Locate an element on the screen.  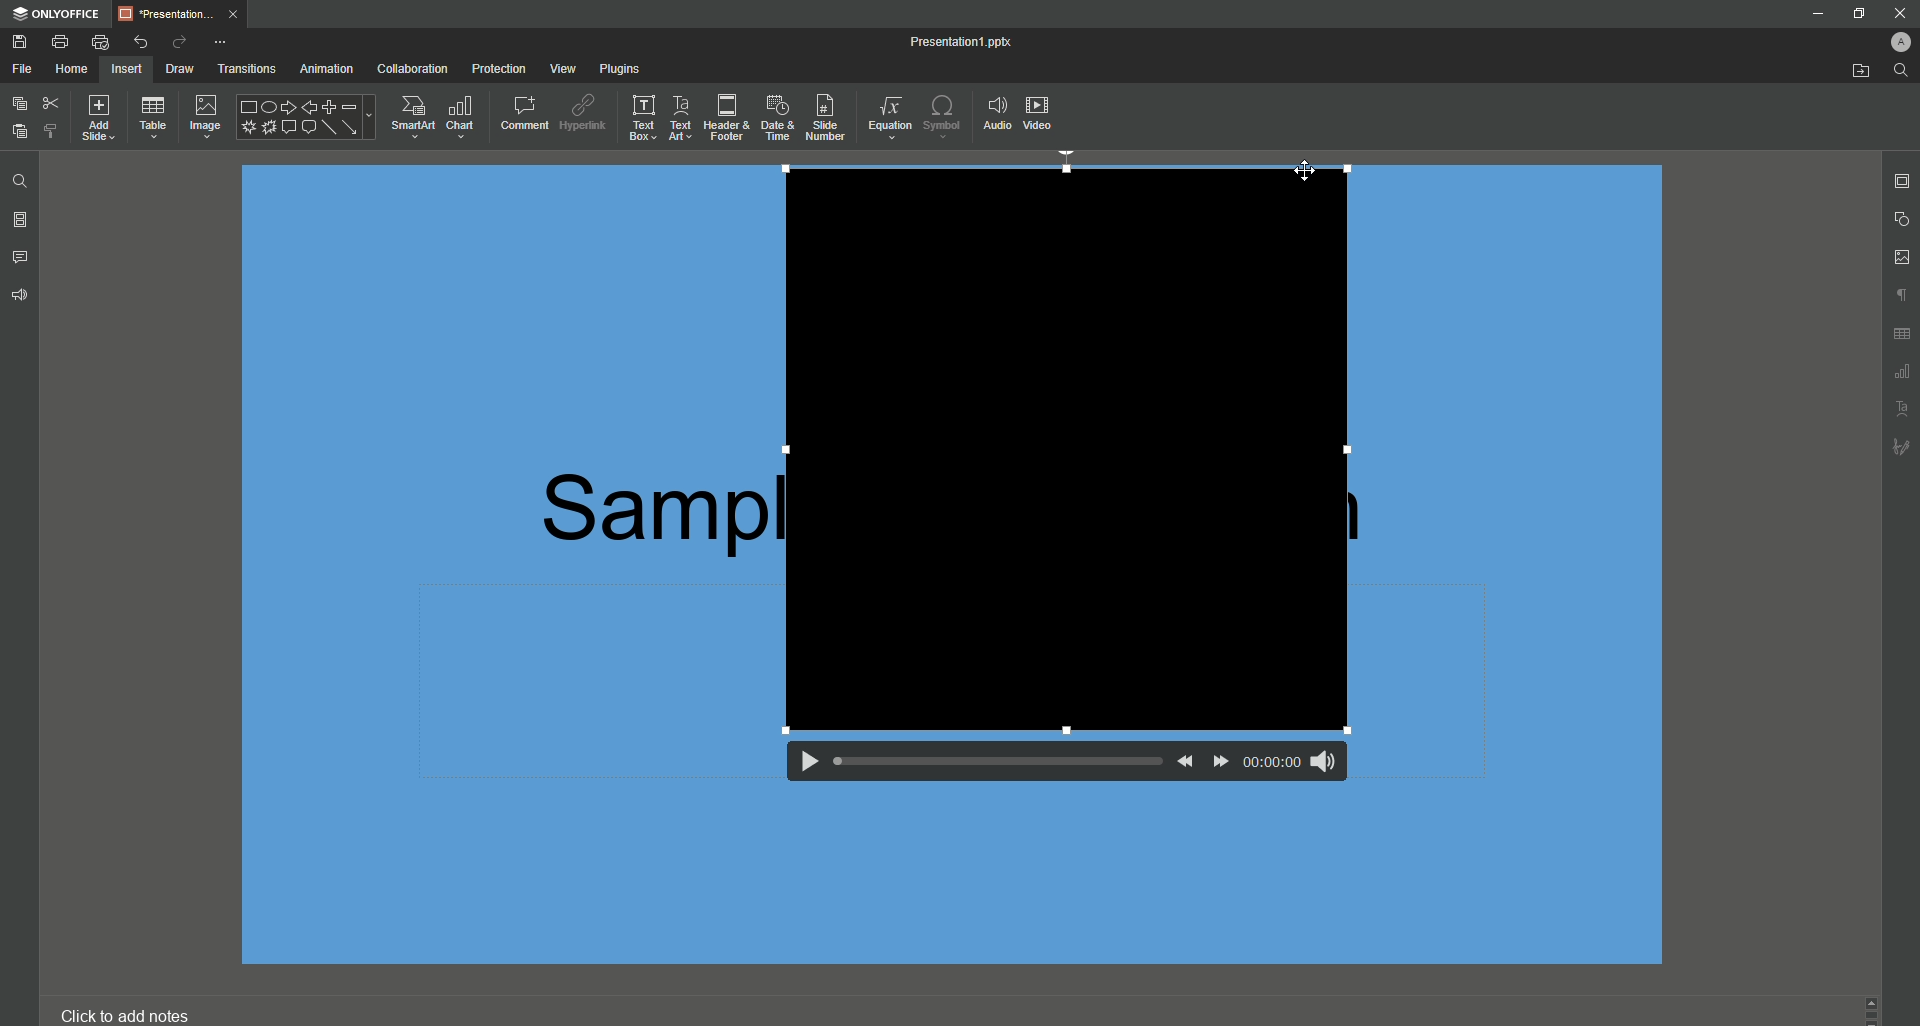
Symbol is located at coordinates (943, 116).